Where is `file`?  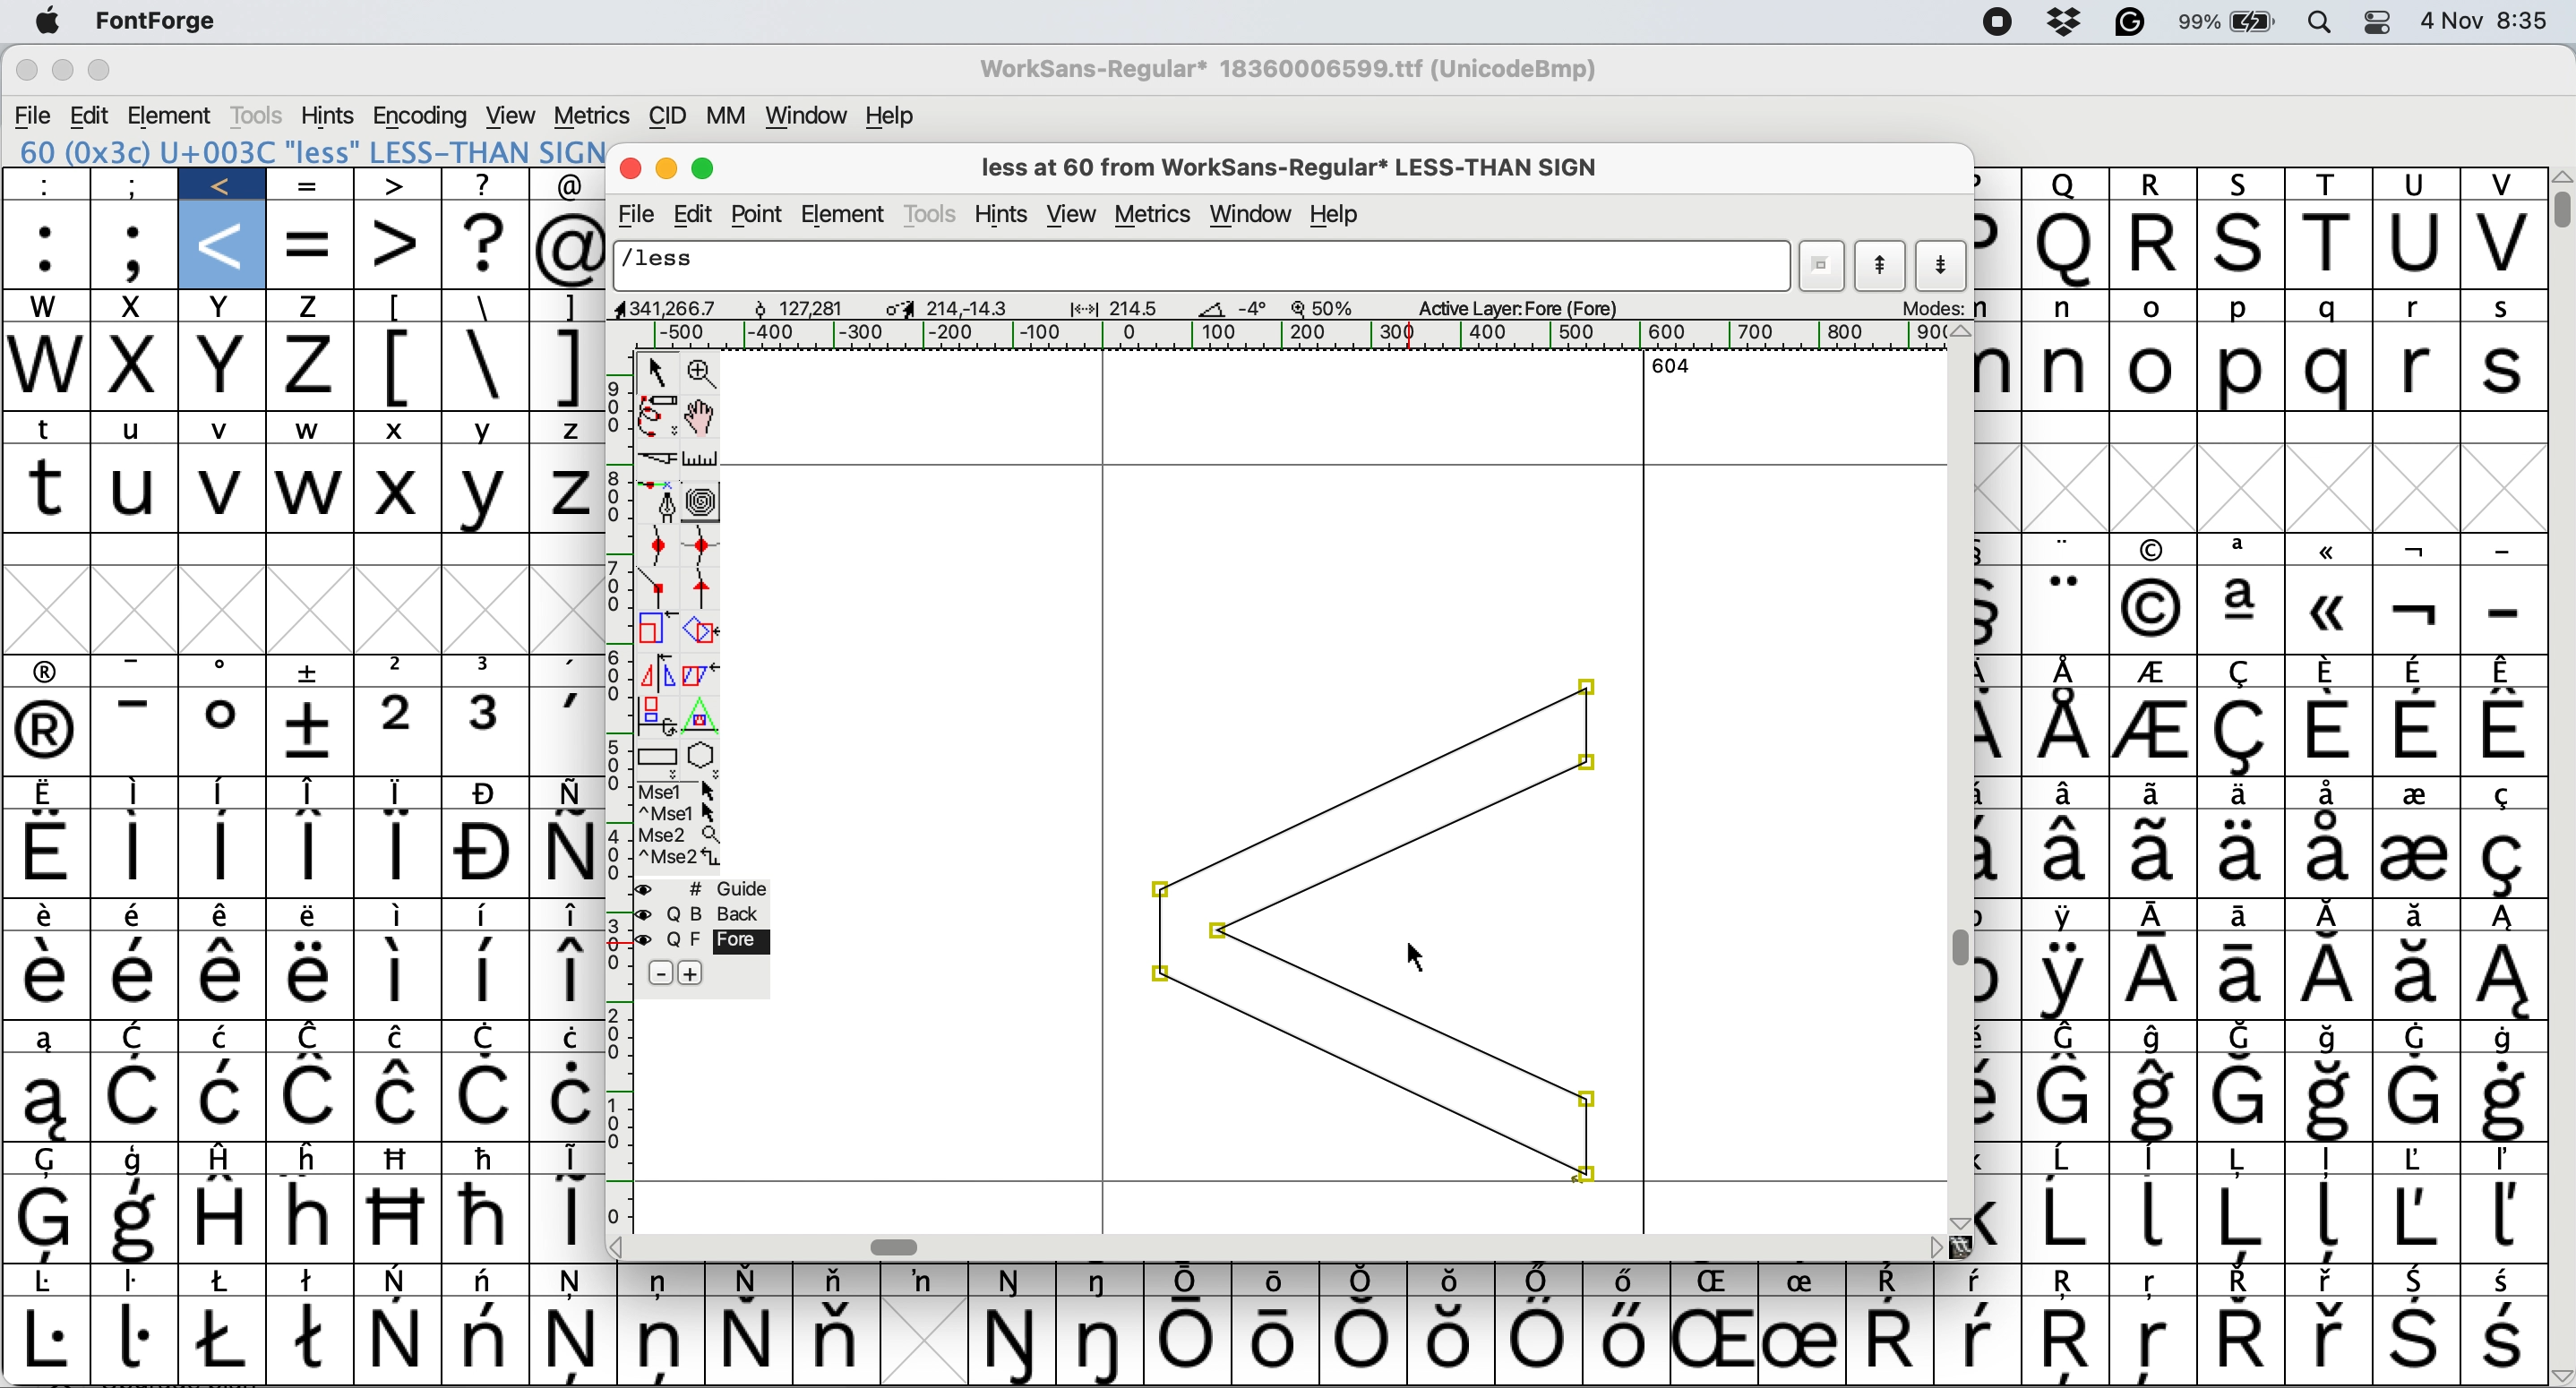
file is located at coordinates (35, 113).